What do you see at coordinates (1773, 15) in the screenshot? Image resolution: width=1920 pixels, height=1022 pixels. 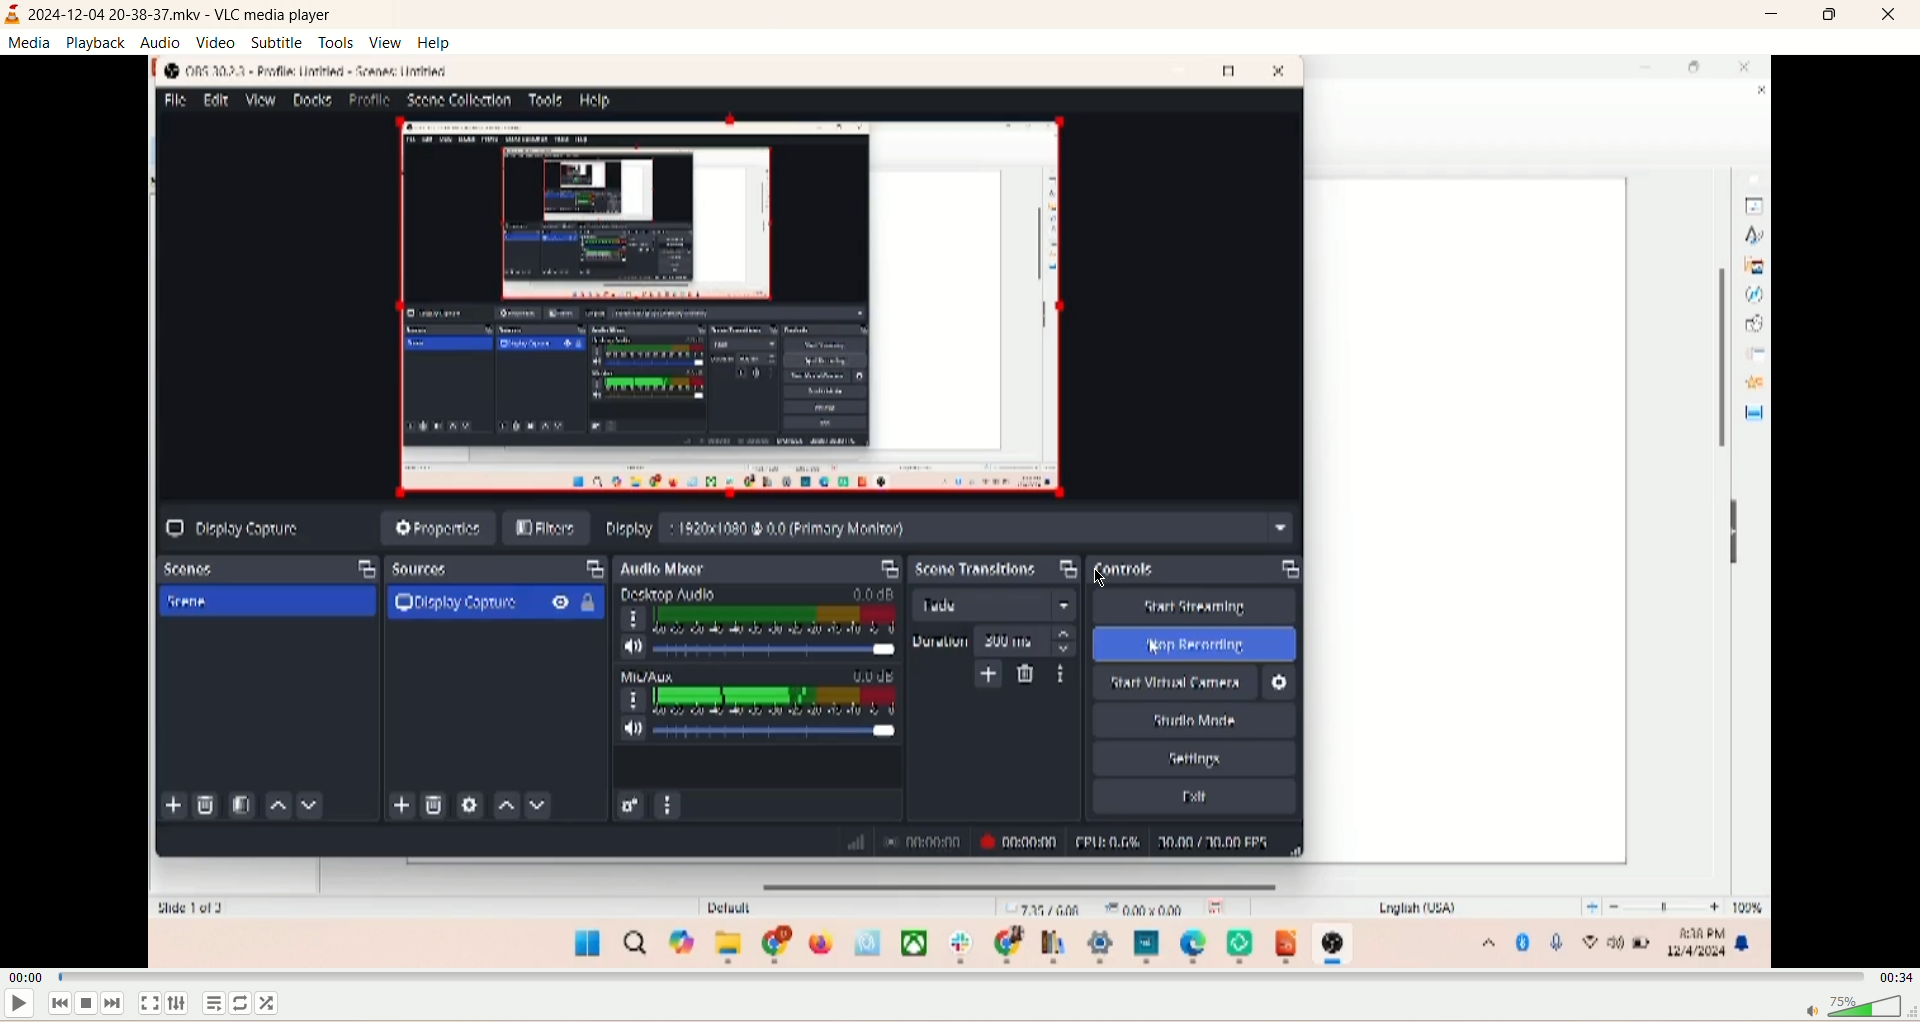 I see `minimize` at bounding box center [1773, 15].